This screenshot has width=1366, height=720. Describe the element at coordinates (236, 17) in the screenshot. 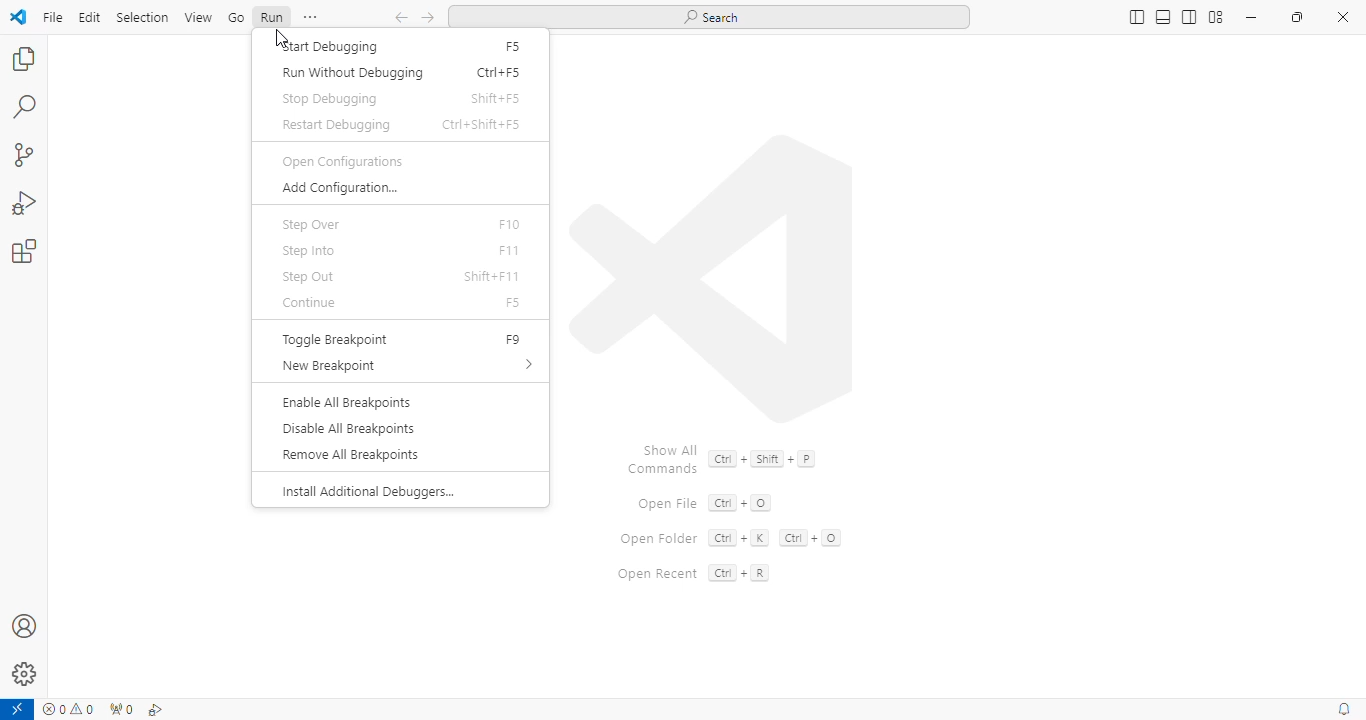

I see `go` at that location.